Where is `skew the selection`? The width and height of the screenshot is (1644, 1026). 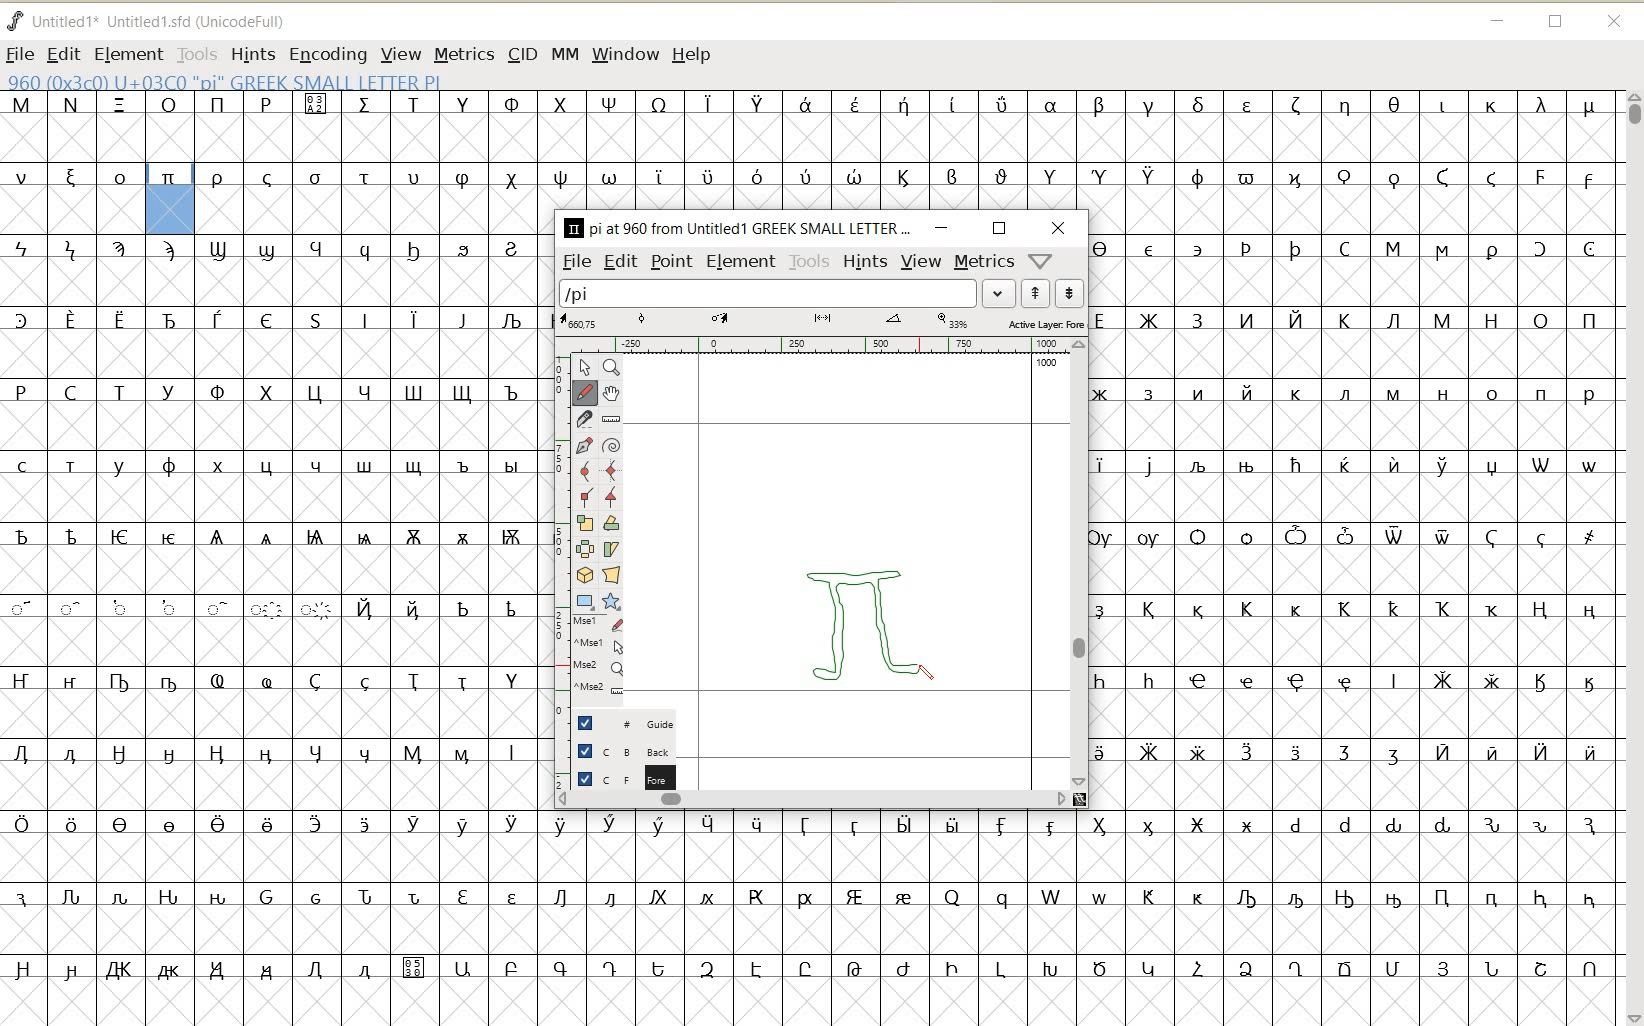 skew the selection is located at coordinates (612, 549).